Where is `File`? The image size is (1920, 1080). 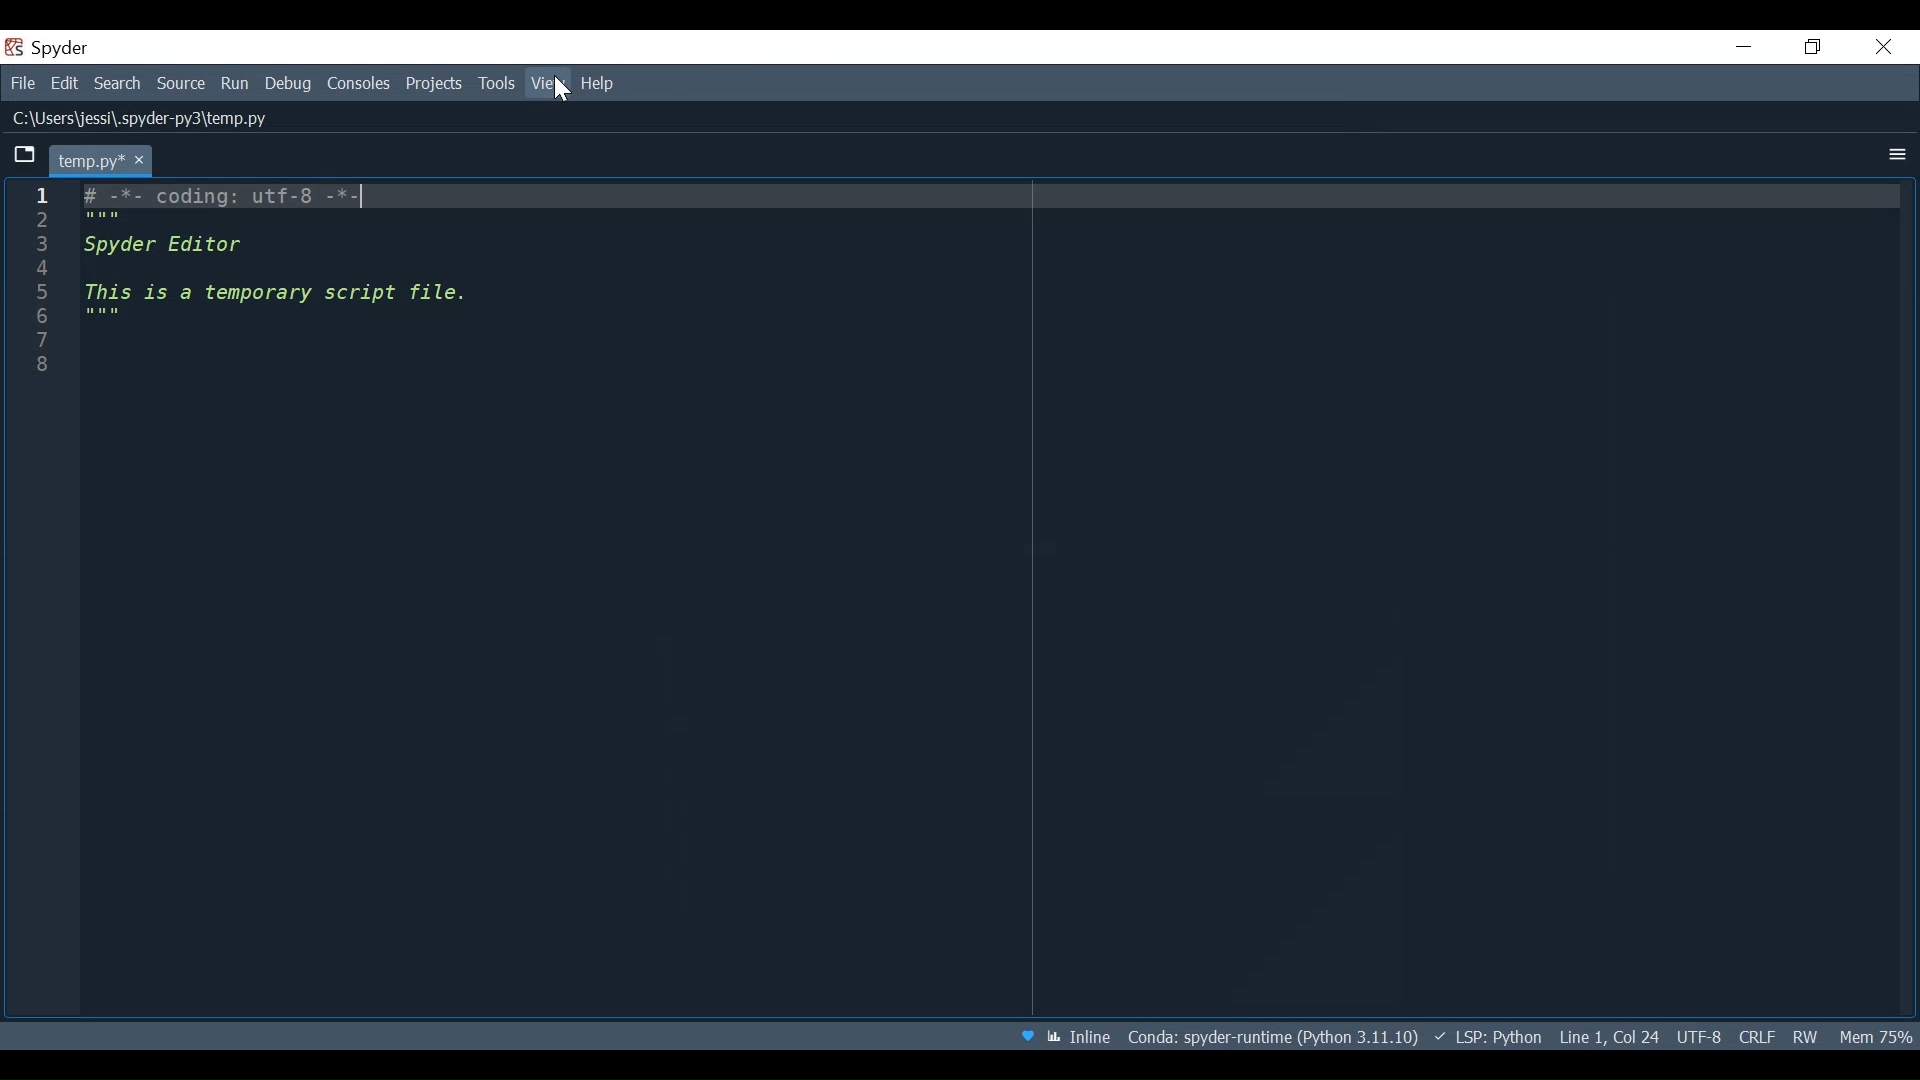
File is located at coordinates (20, 82).